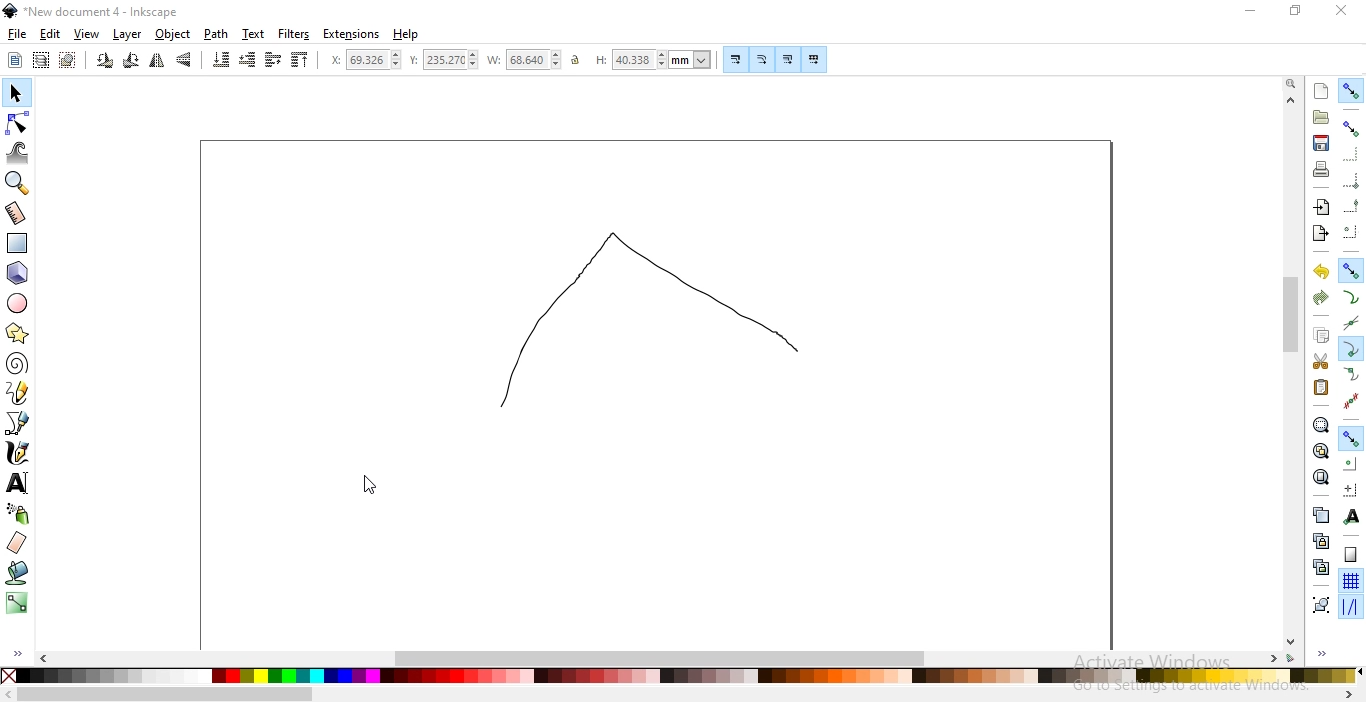  What do you see at coordinates (18, 94) in the screenshot?
I see `select and transform objects` at bounding box center [18, 94].